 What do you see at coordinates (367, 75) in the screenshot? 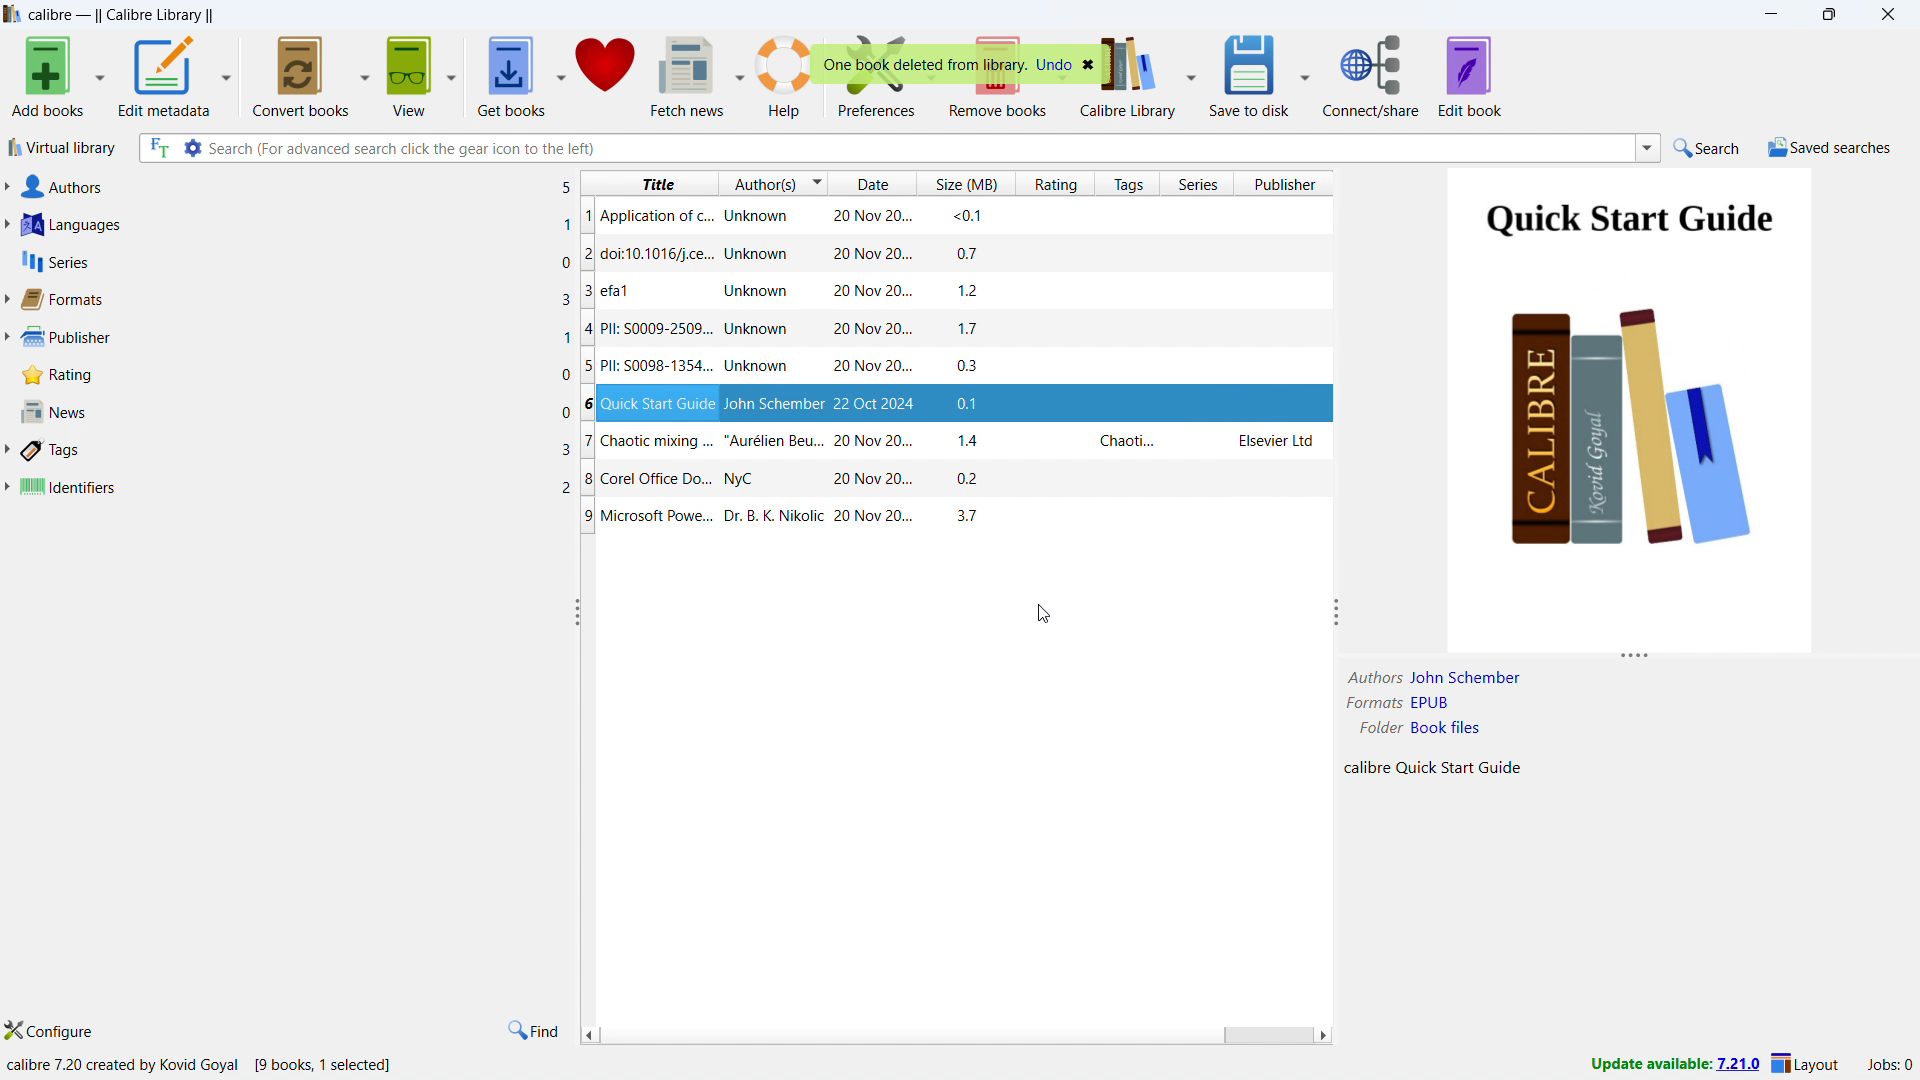
I see `convert books options` at bounding box center [367, 75].